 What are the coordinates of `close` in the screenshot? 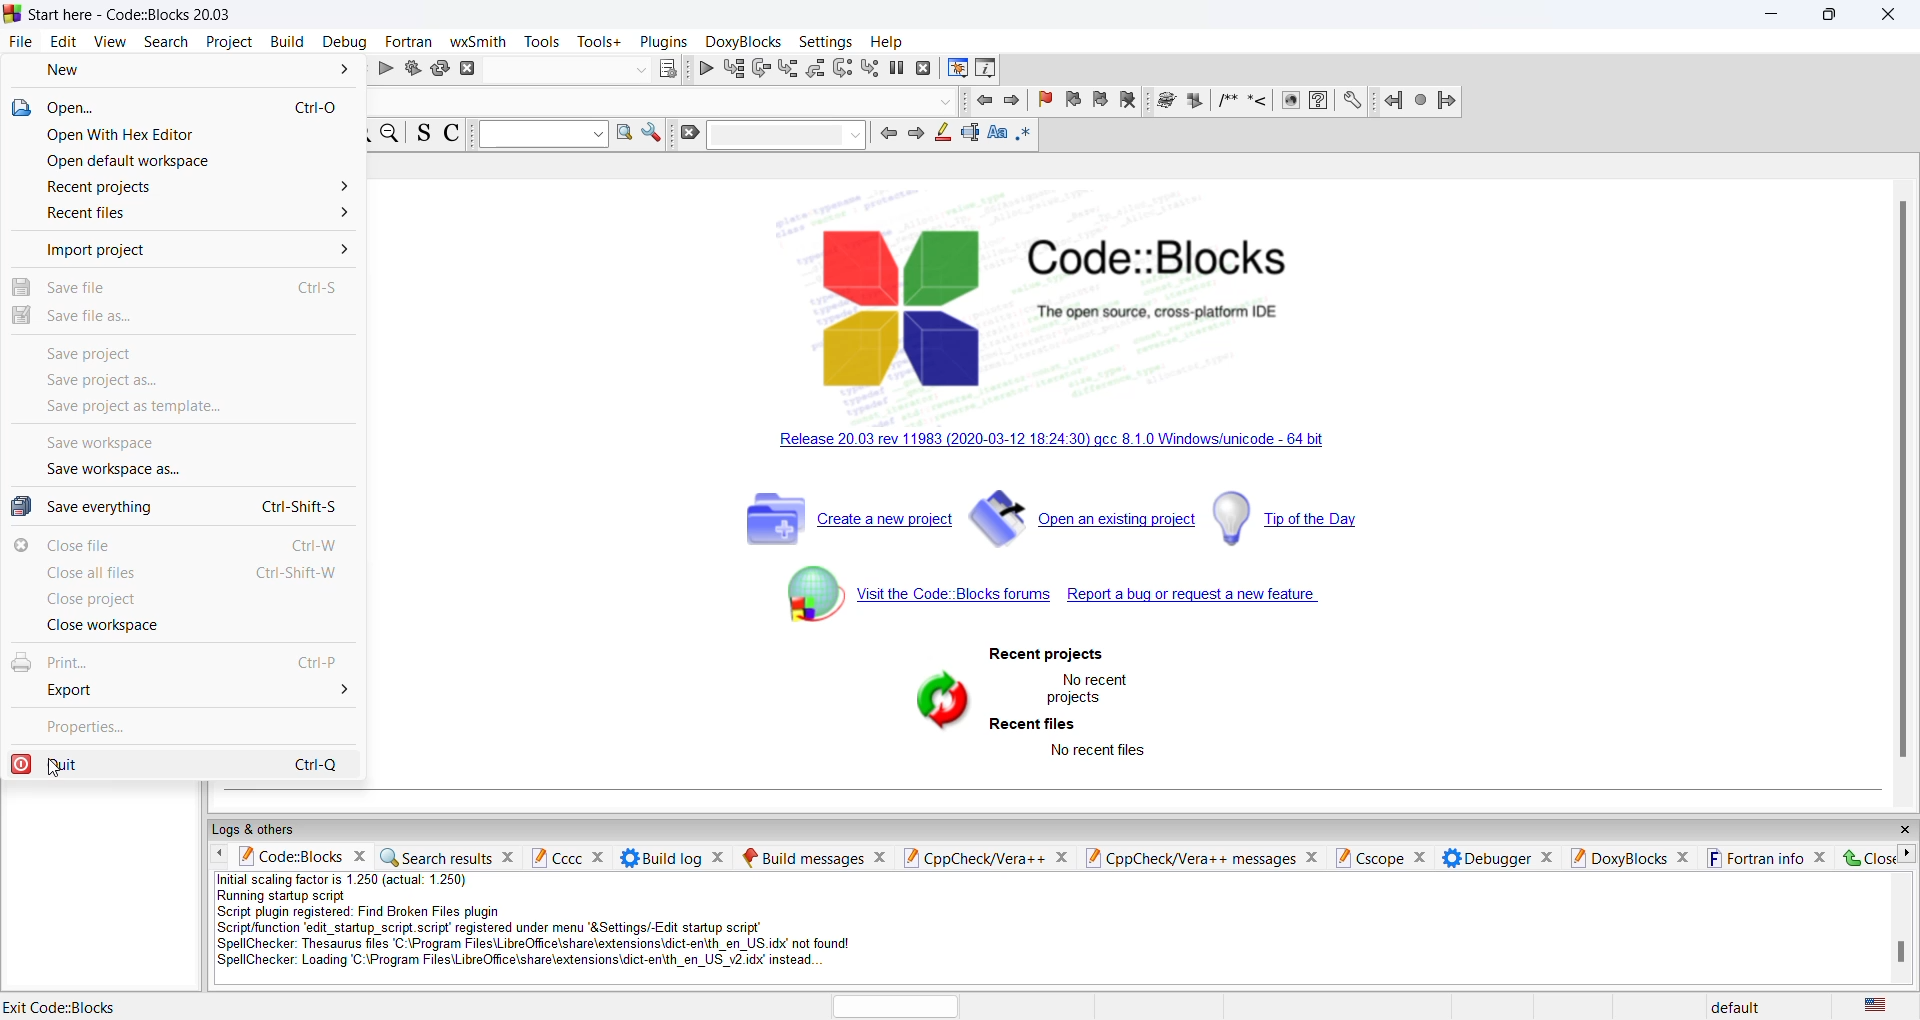 It's located at (718, 857).